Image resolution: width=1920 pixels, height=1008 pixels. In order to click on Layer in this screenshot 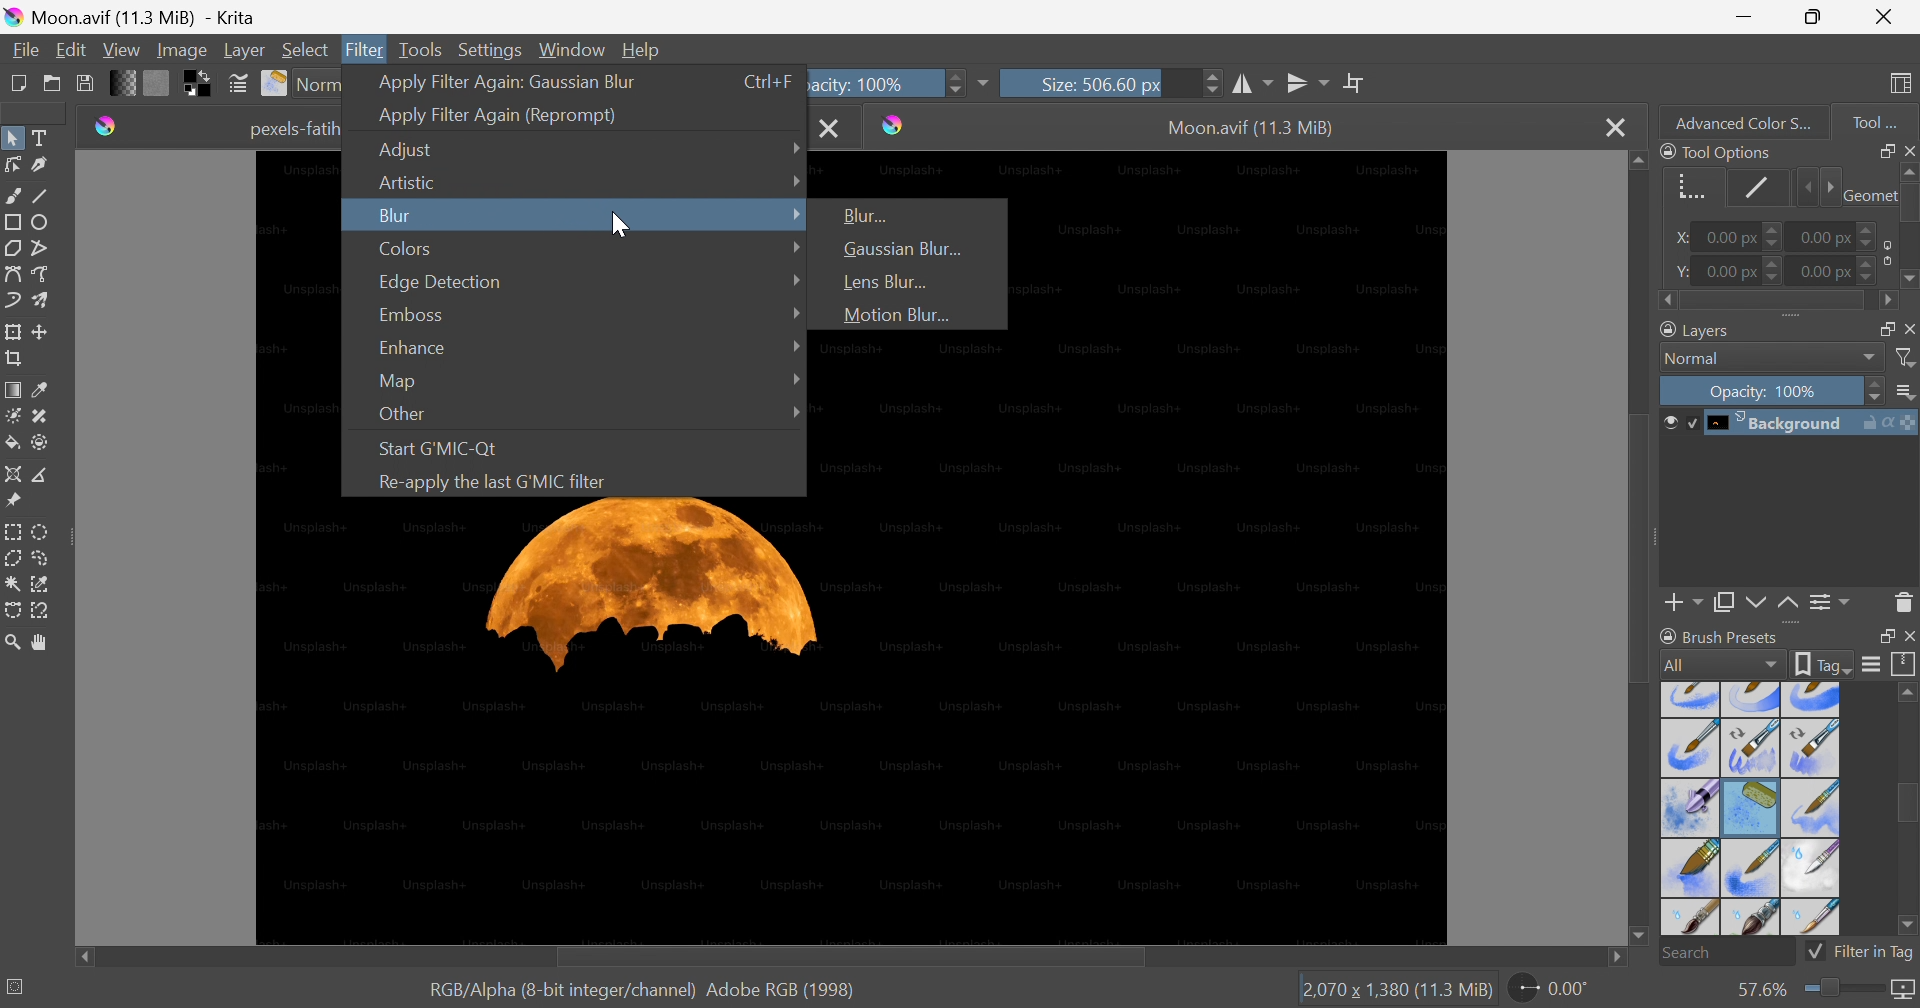, I will do `click(244, 52)`.